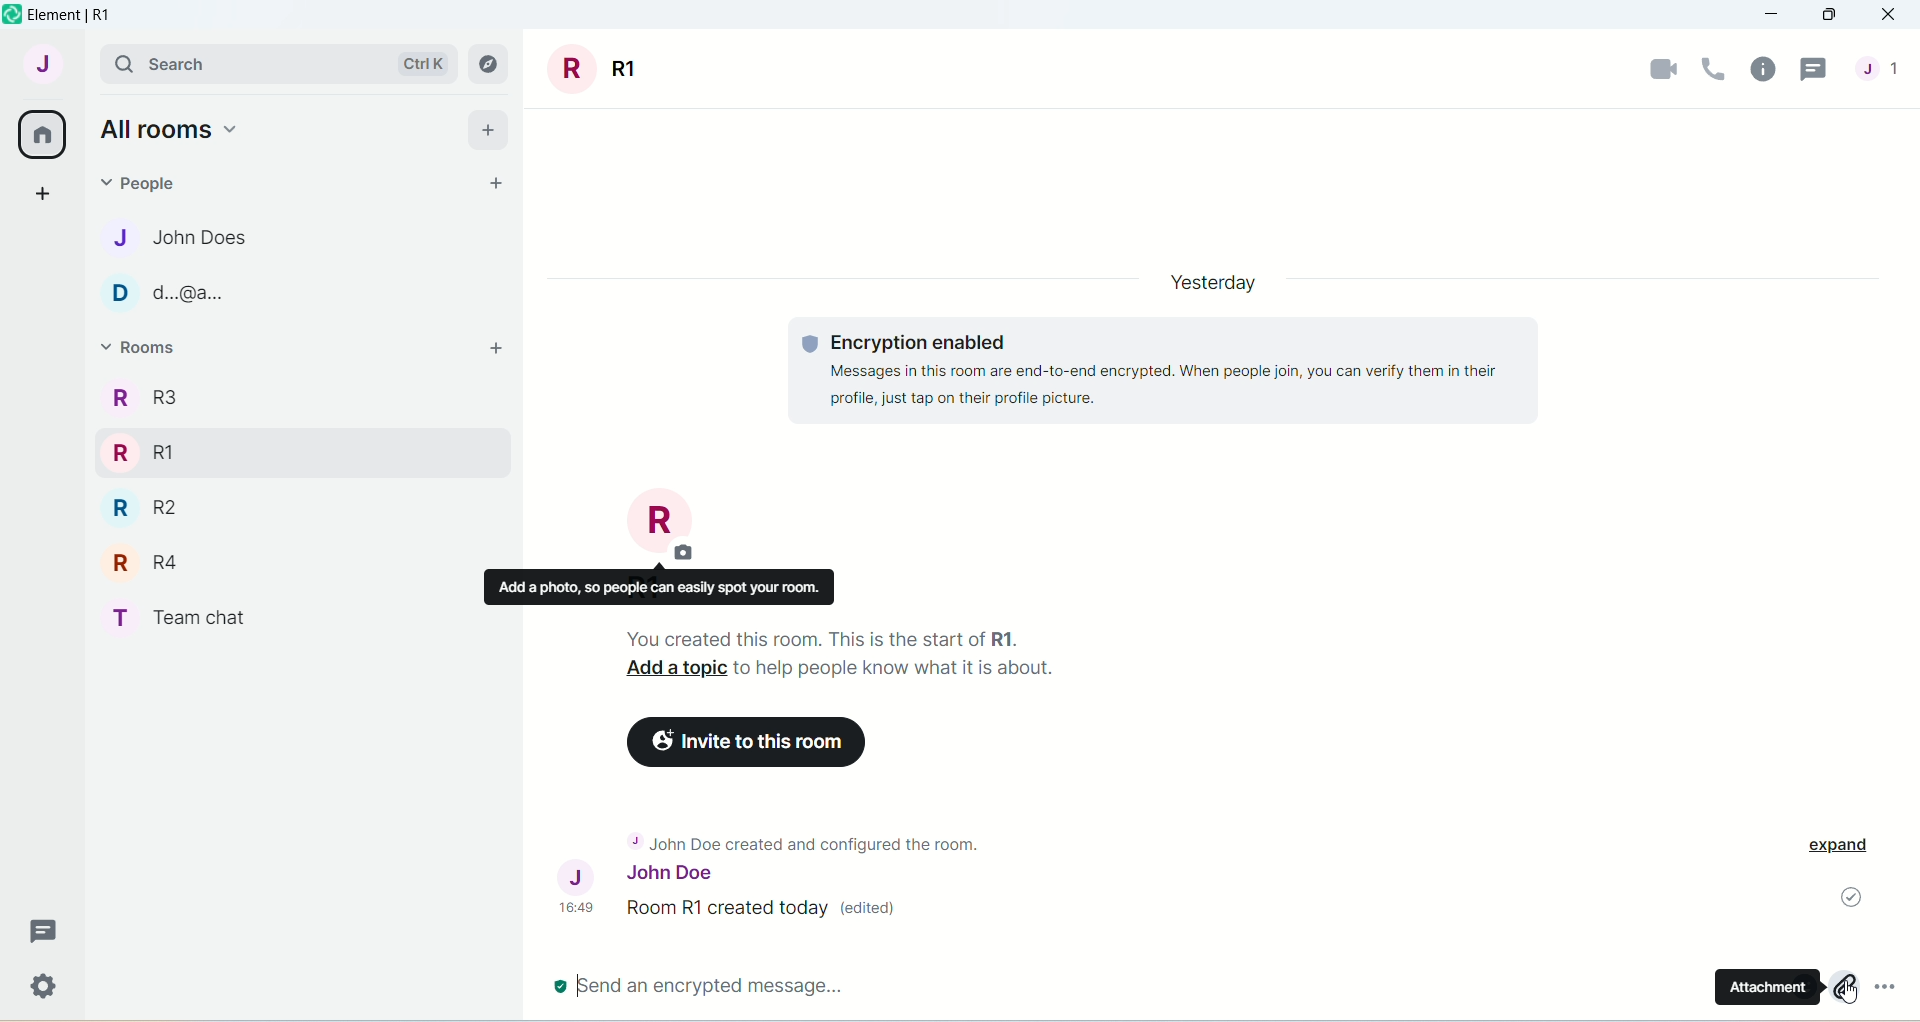 Image resolution: width=1920 pixels, height=1022 pixels. I want to click on Message, so click(47, 930).